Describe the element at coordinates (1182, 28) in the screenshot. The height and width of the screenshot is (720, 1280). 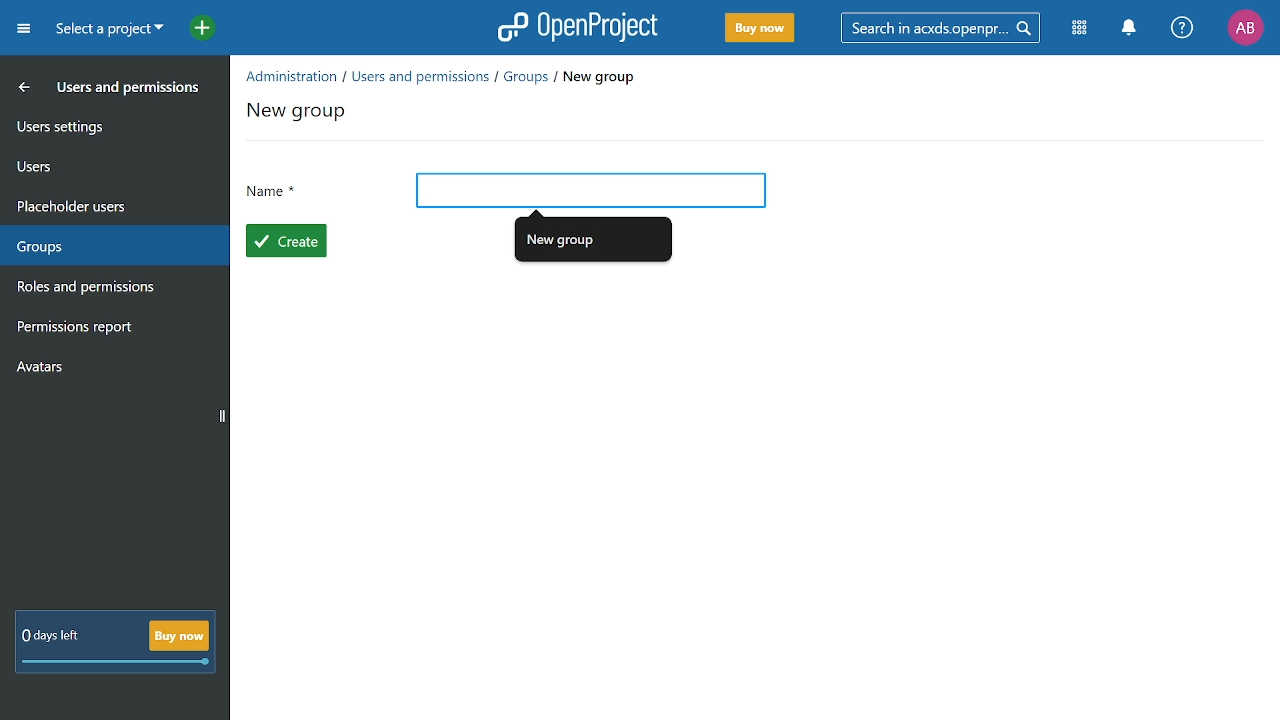
I see `help` at that location.